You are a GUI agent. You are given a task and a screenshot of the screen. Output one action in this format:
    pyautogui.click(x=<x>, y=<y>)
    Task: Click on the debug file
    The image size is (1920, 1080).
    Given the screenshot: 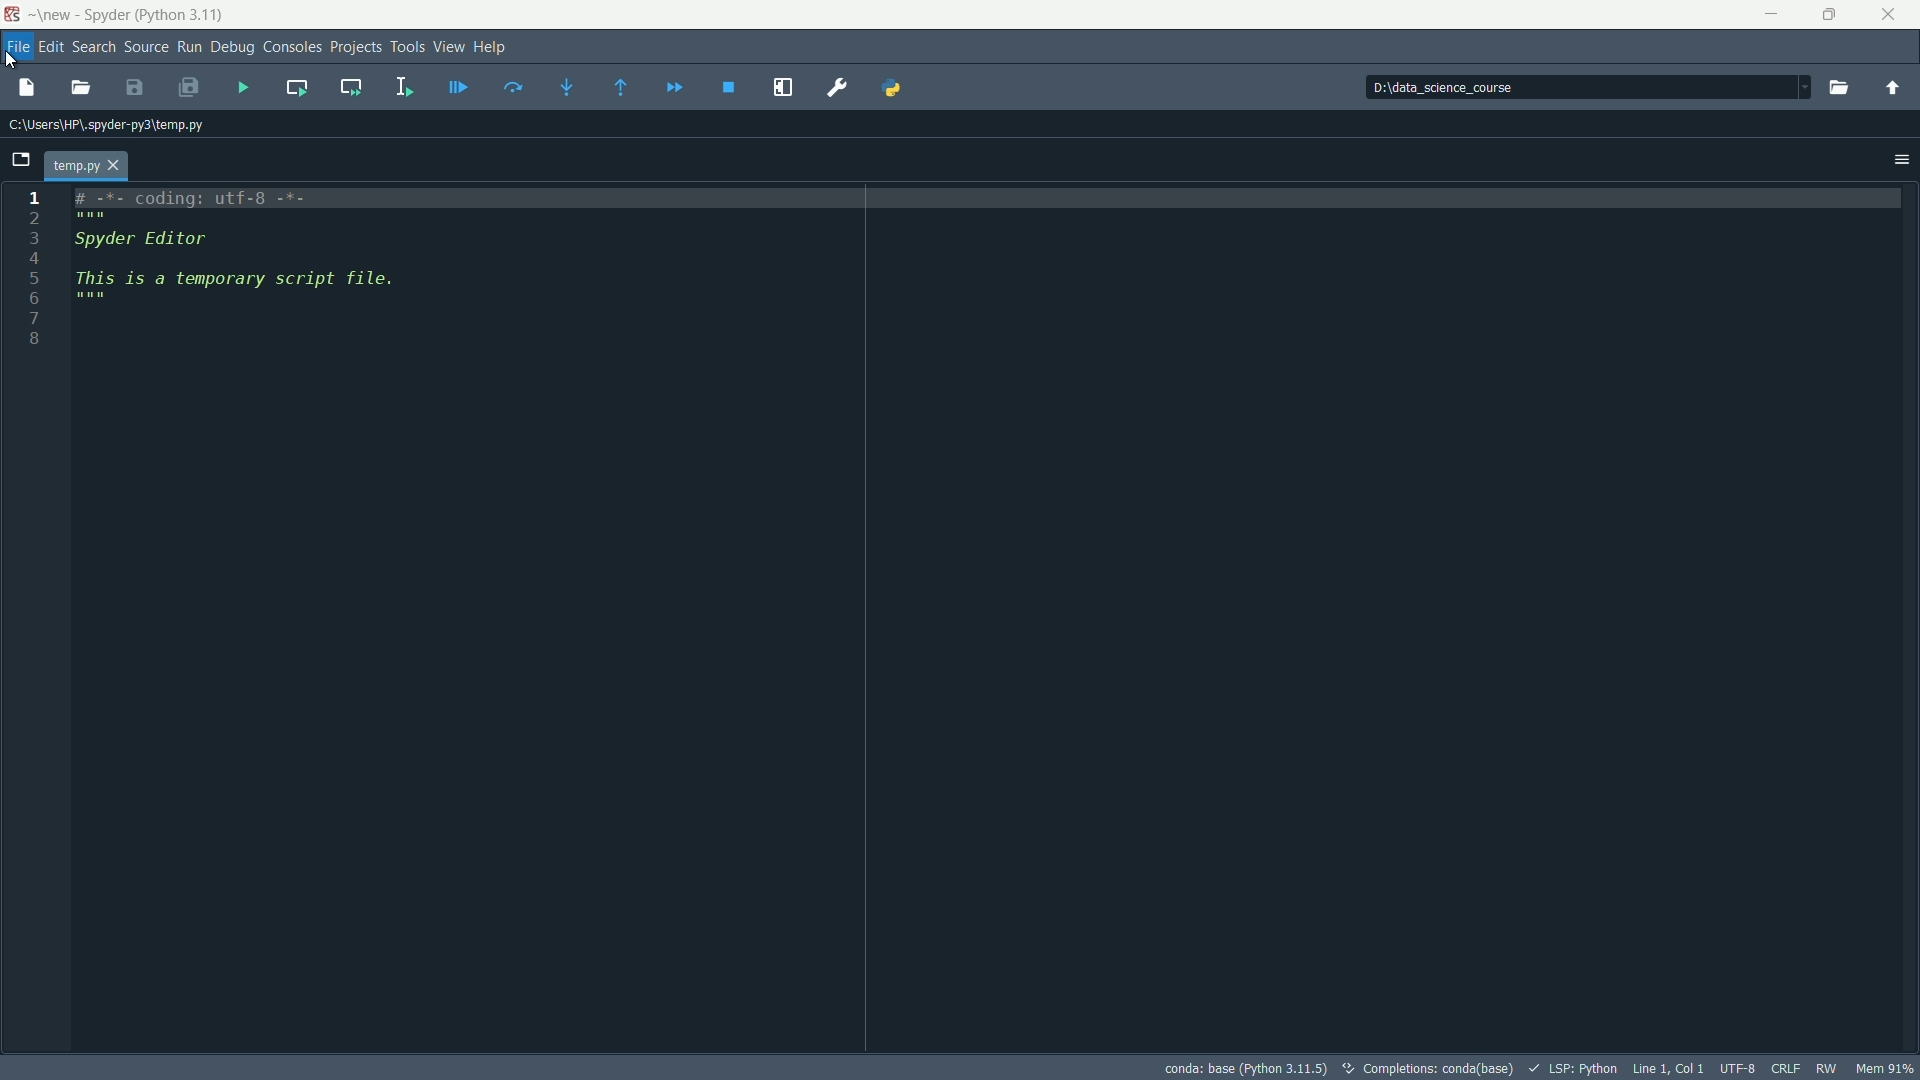 What is the action you would take?
    pyautogui.click(x=459, y=88)
    